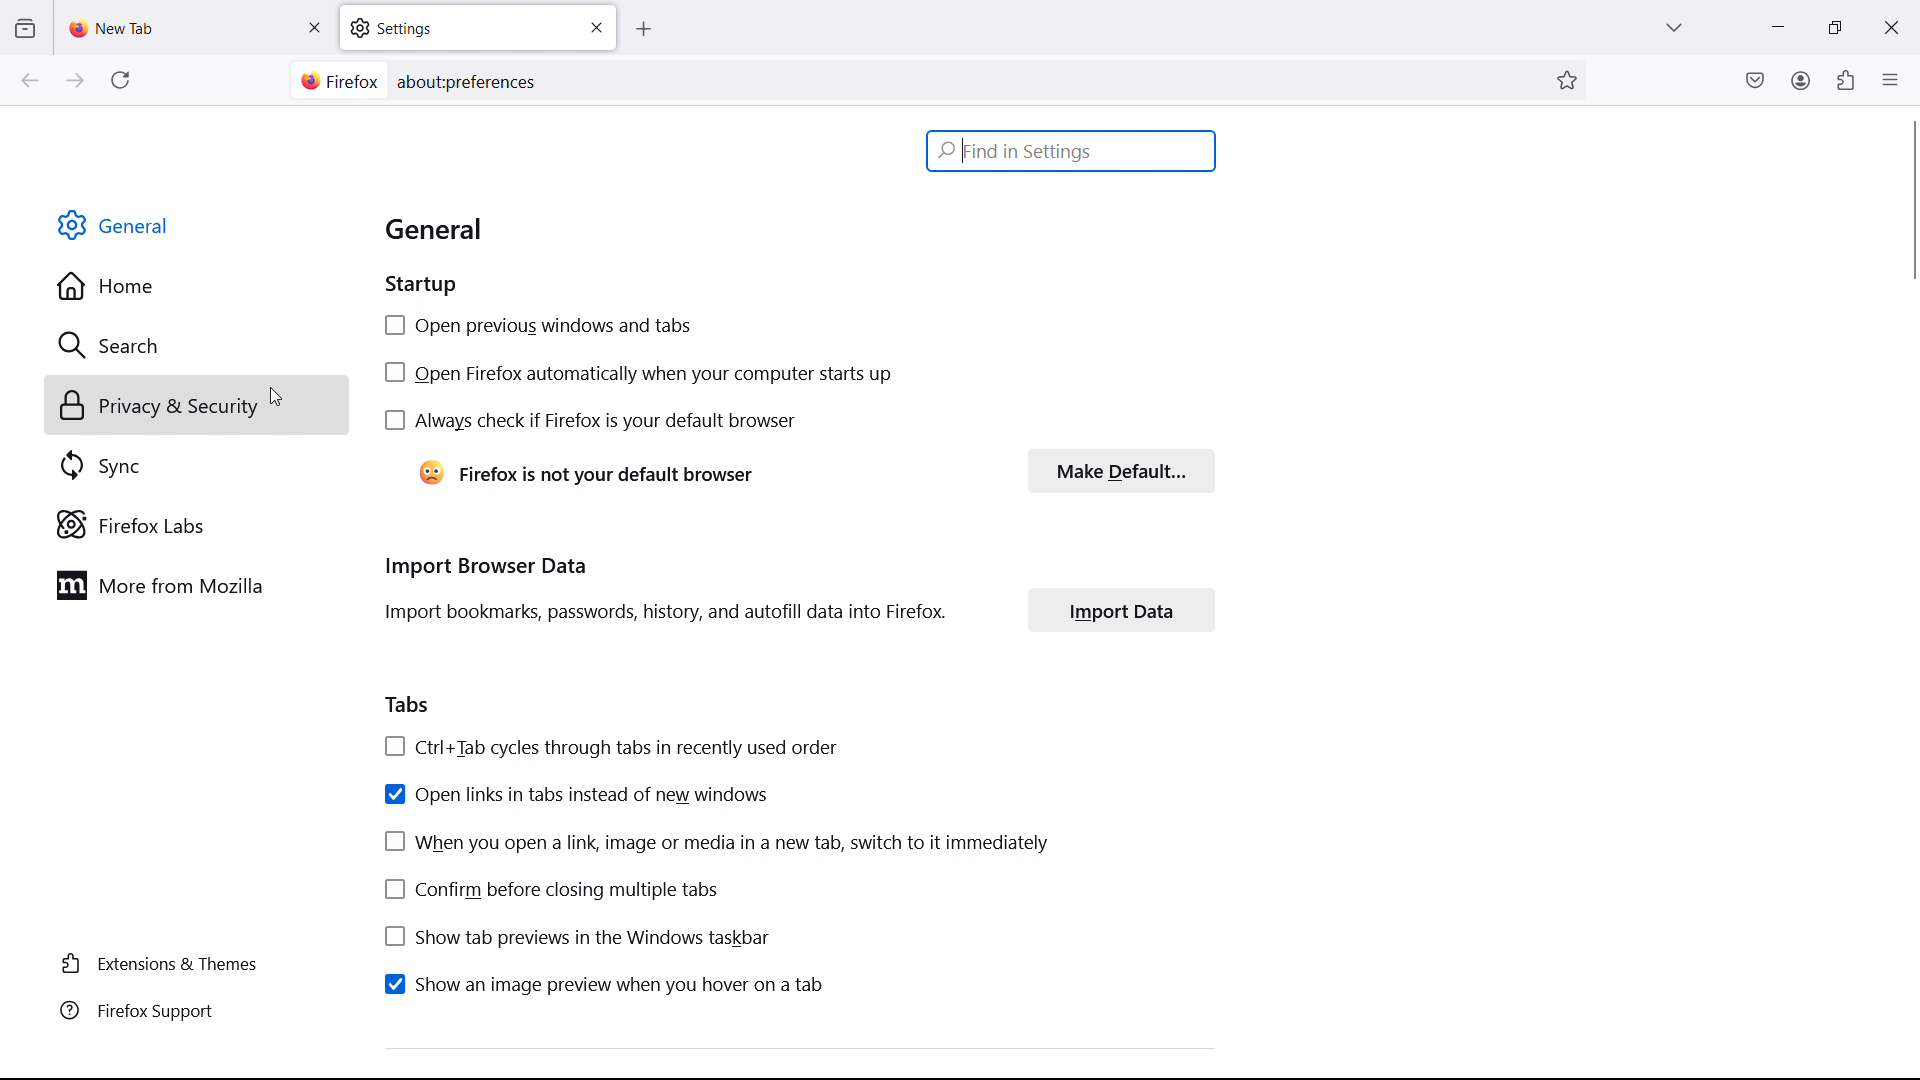  What do you see at coordinates (1119, 473) in the screenshot?
I see `make default` at bounding box center [1119, 473].